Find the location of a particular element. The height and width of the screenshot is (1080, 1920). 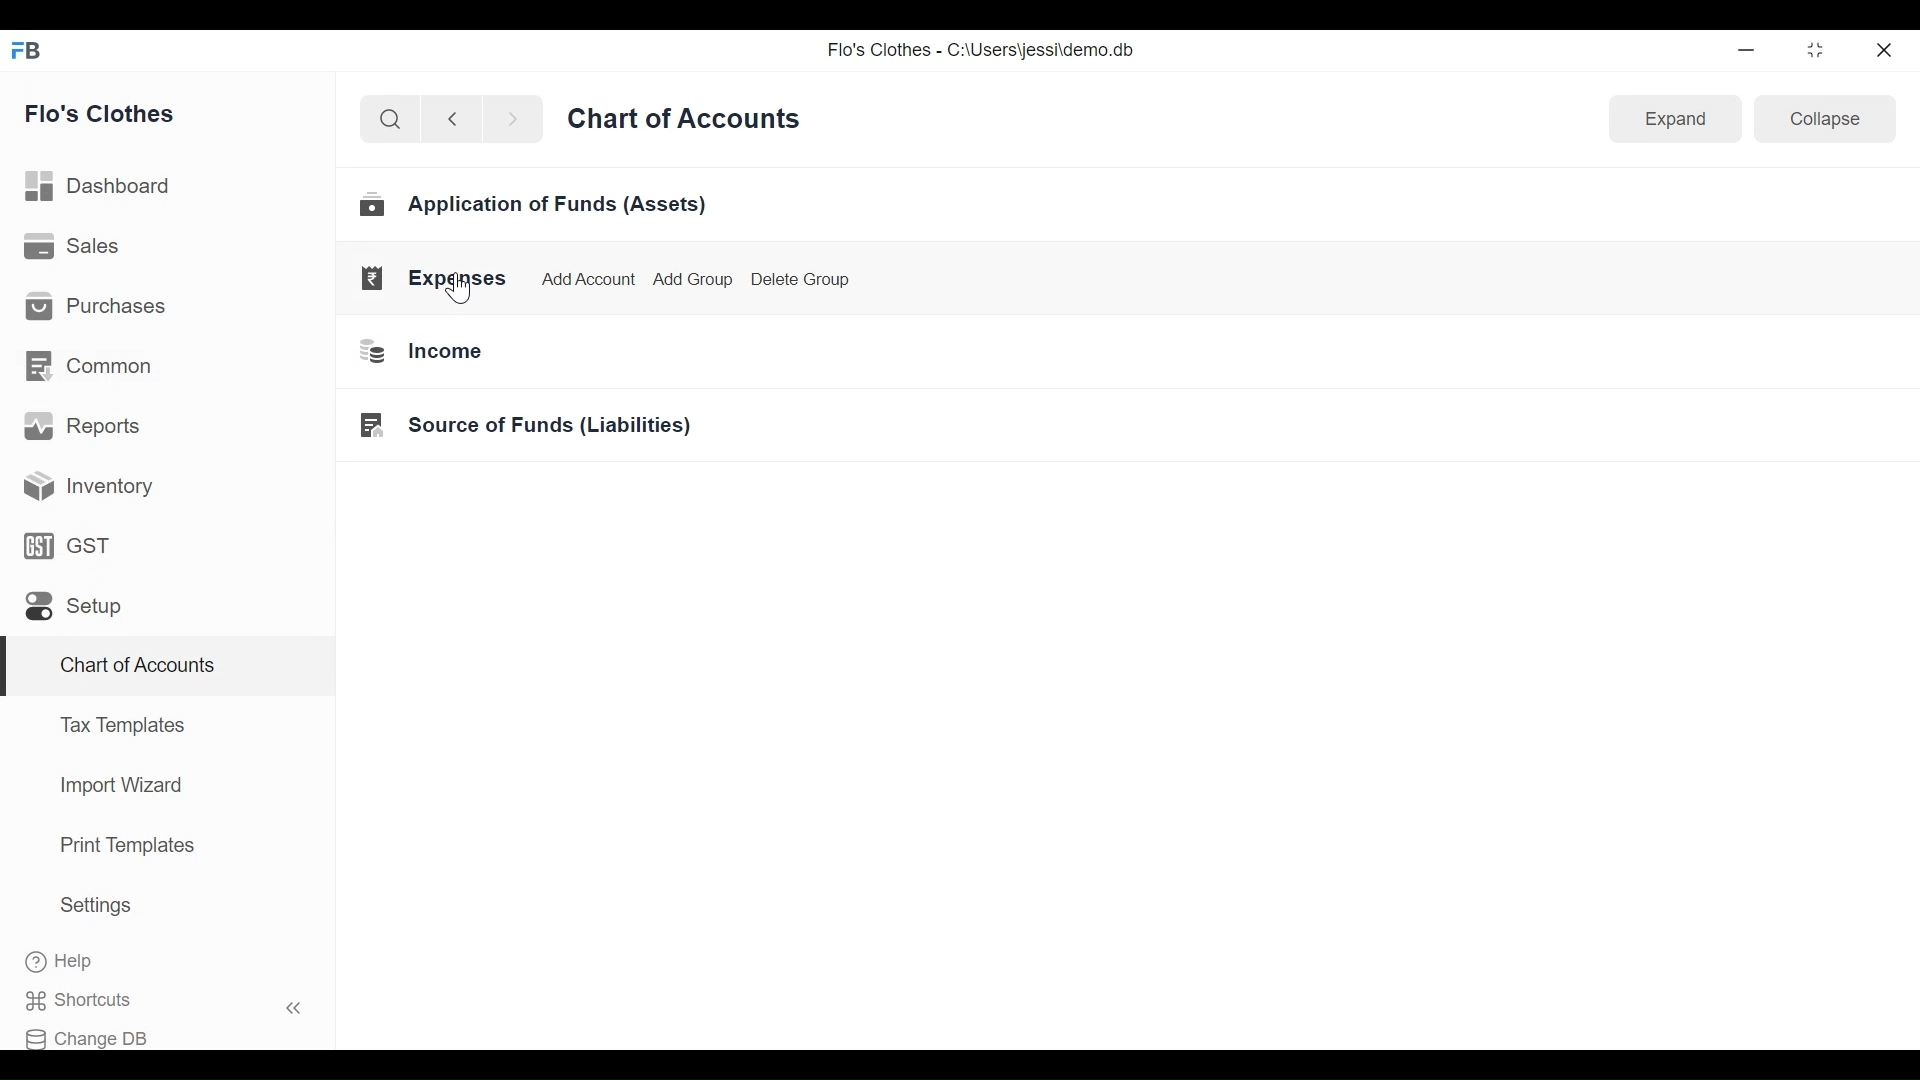

Expenses is located at coordinates (438, 278).